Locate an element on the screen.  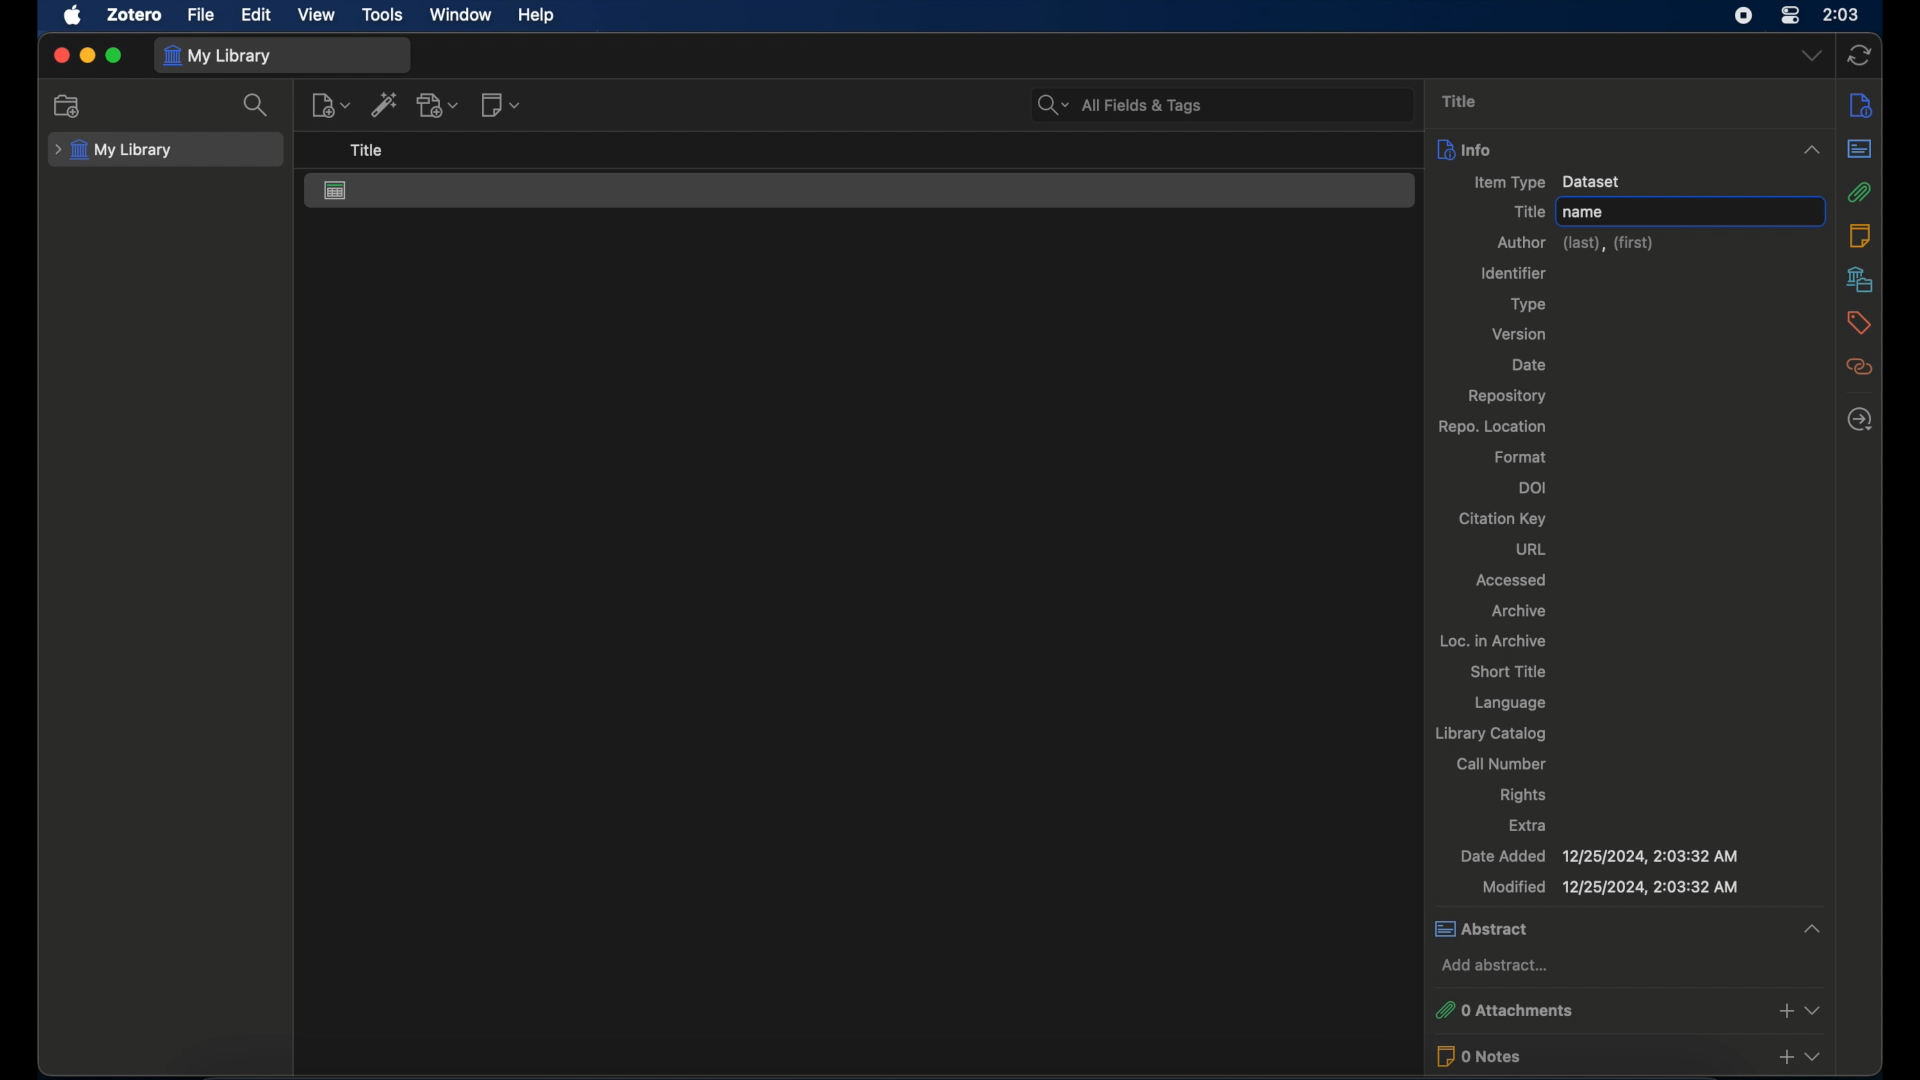
file is located at coordinates (200, 15).